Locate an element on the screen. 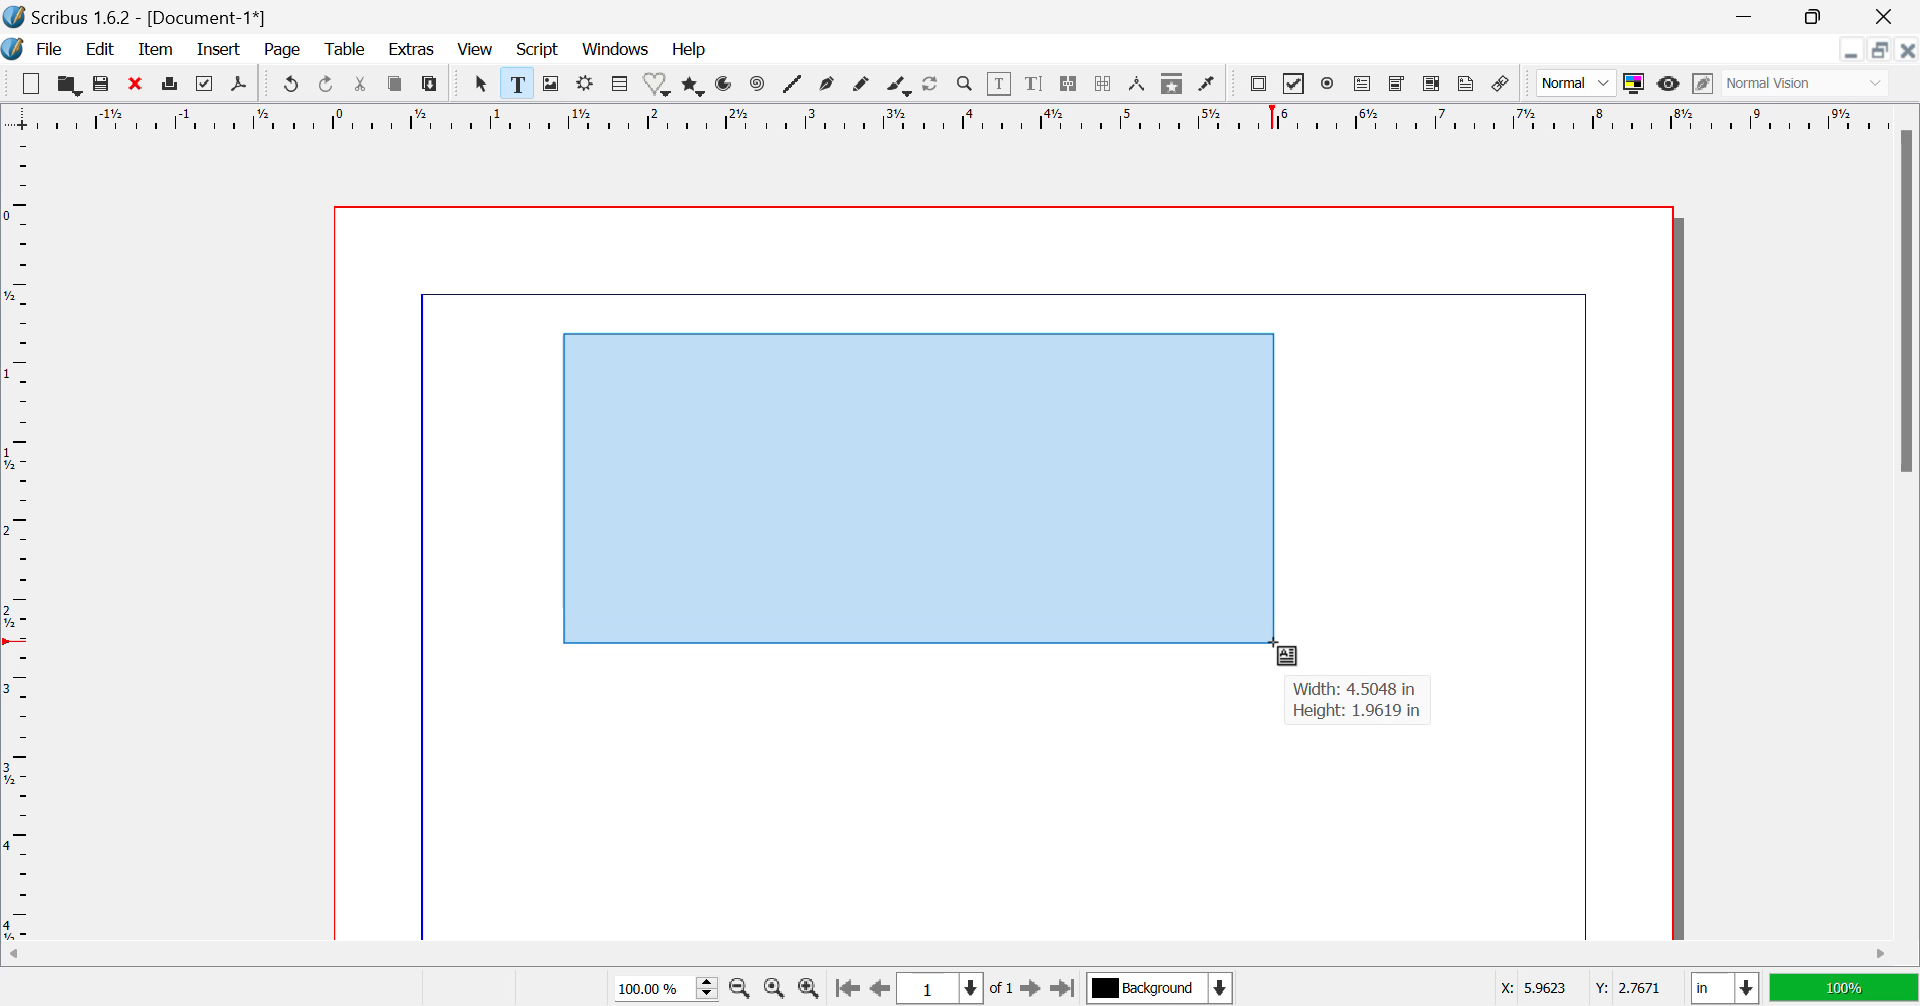  X: 5.9623 is located at coordinates (1532, 987).